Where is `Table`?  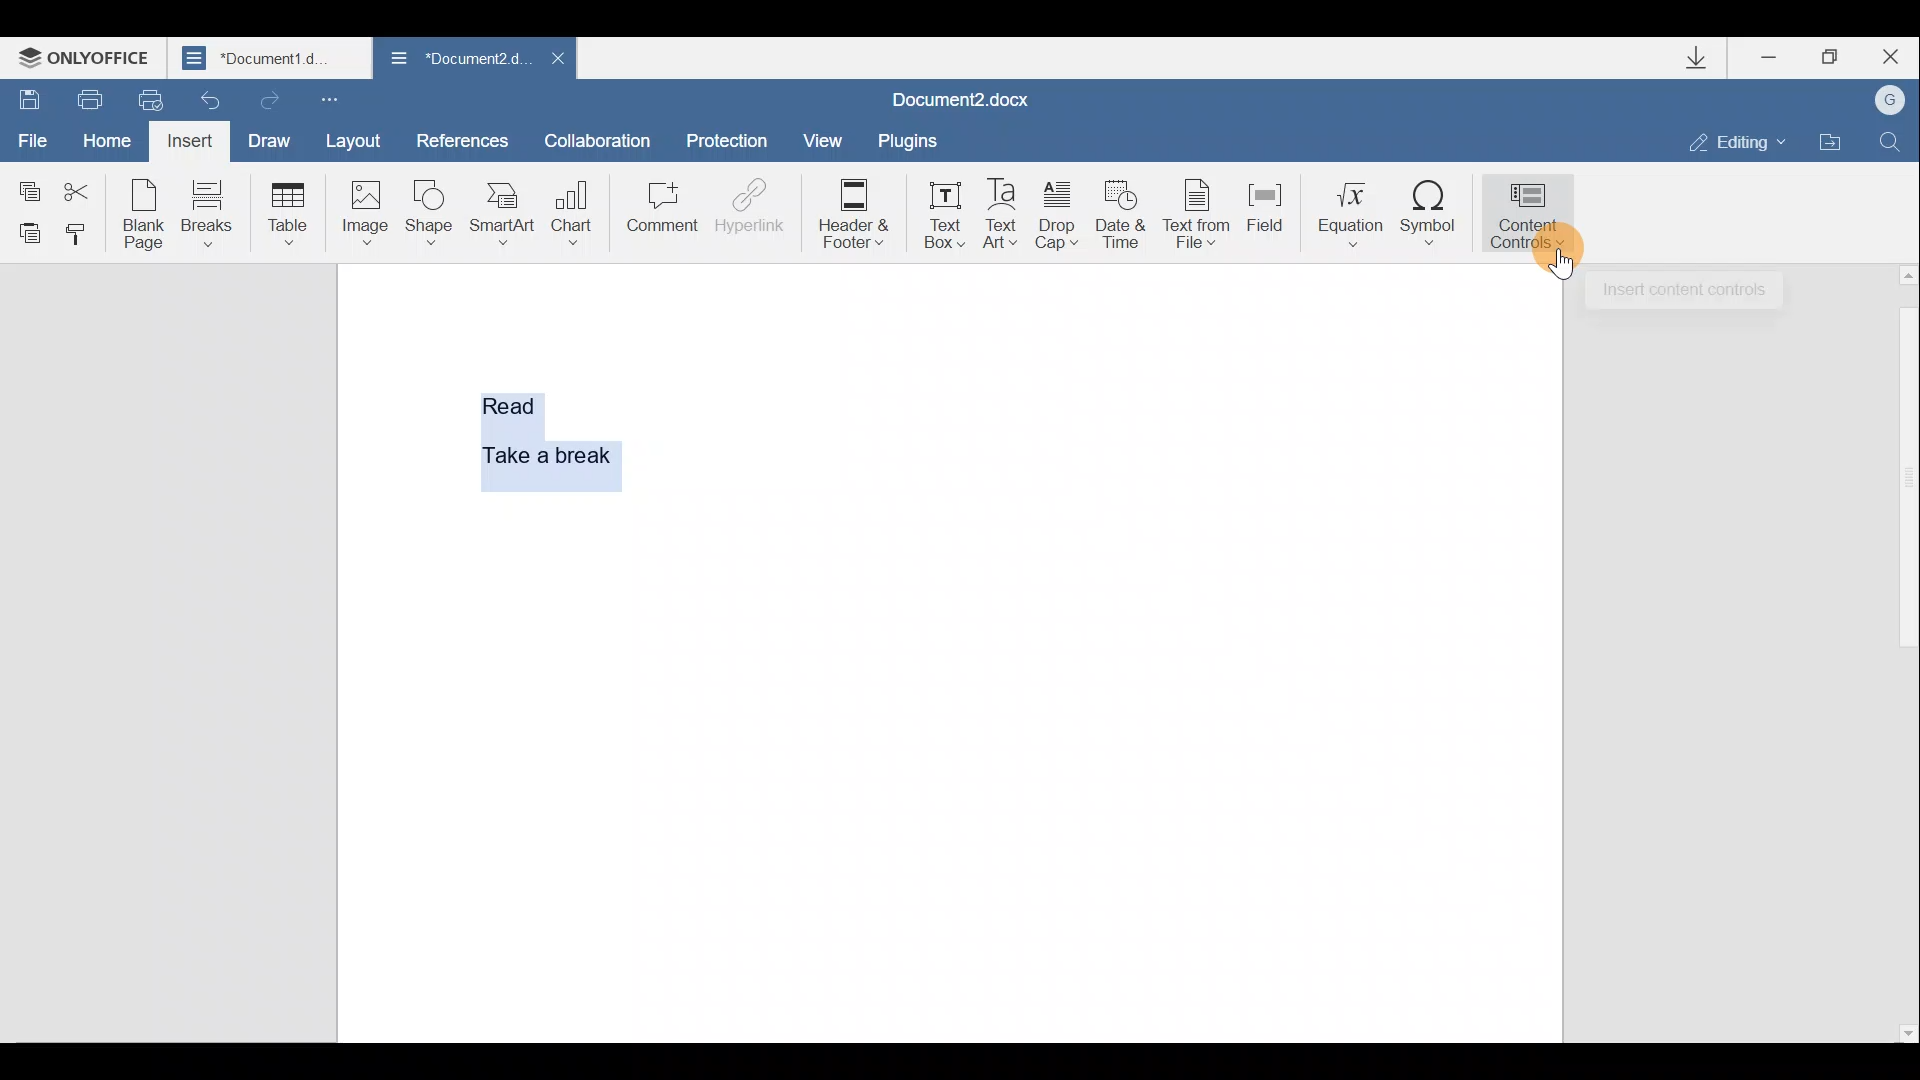 Table is located at coordinates (284, 210).